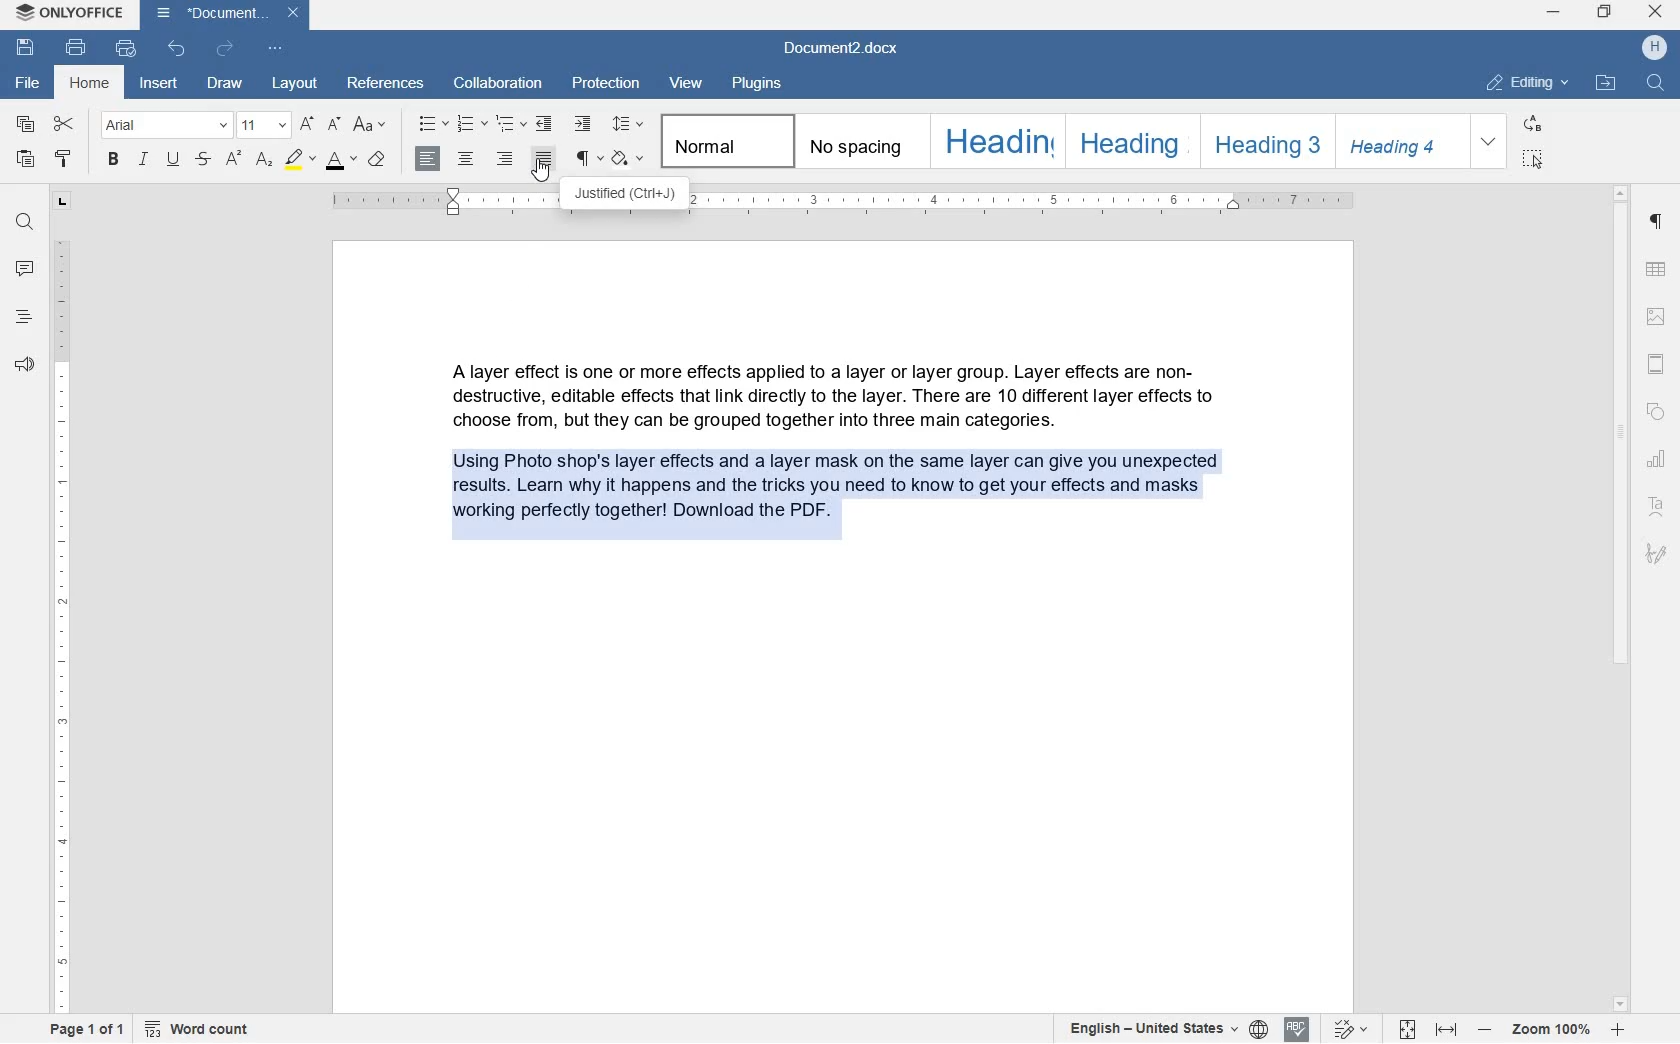 The width and height of the screenshot is (1680, 1044). Describe the element at coordinates (65, 124) in the screenshot. I see `CUT` at that location.